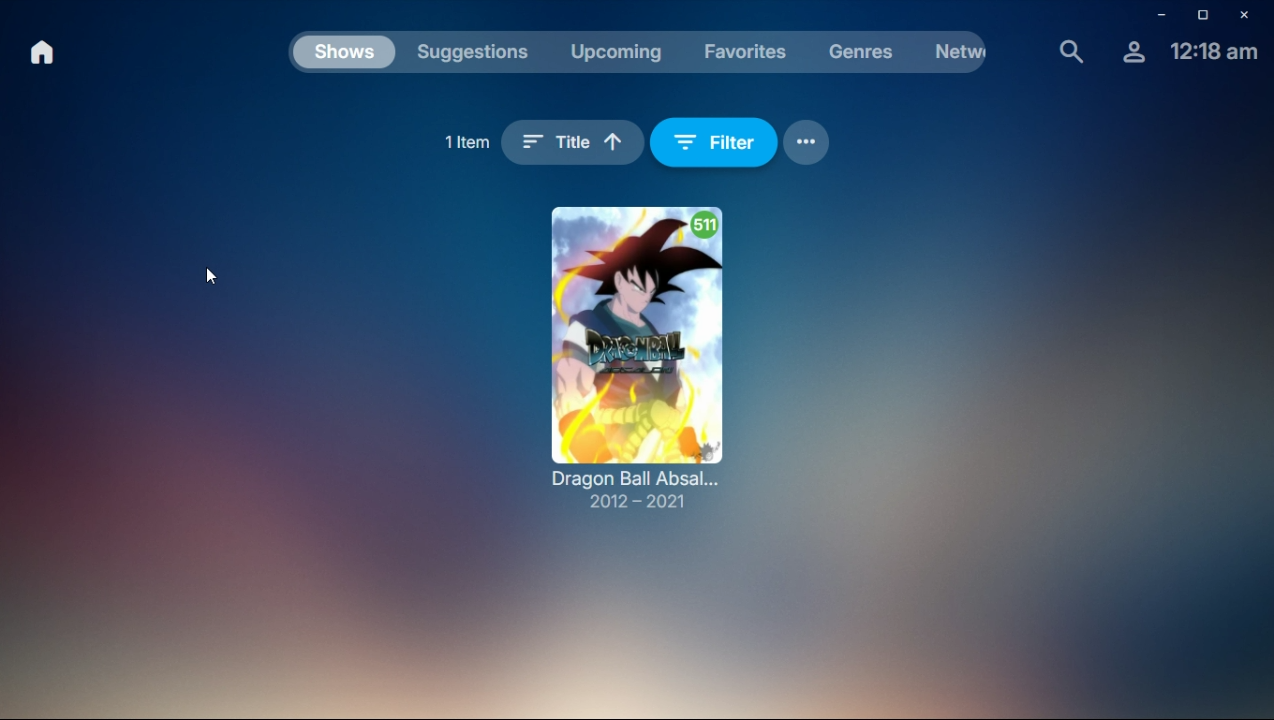 Image resolution: width=1274 pixels, height=720 pixels. What do you see at coordinates (720, 142) in the screenshot?
I see `filter` at bounding box center [720, 142].